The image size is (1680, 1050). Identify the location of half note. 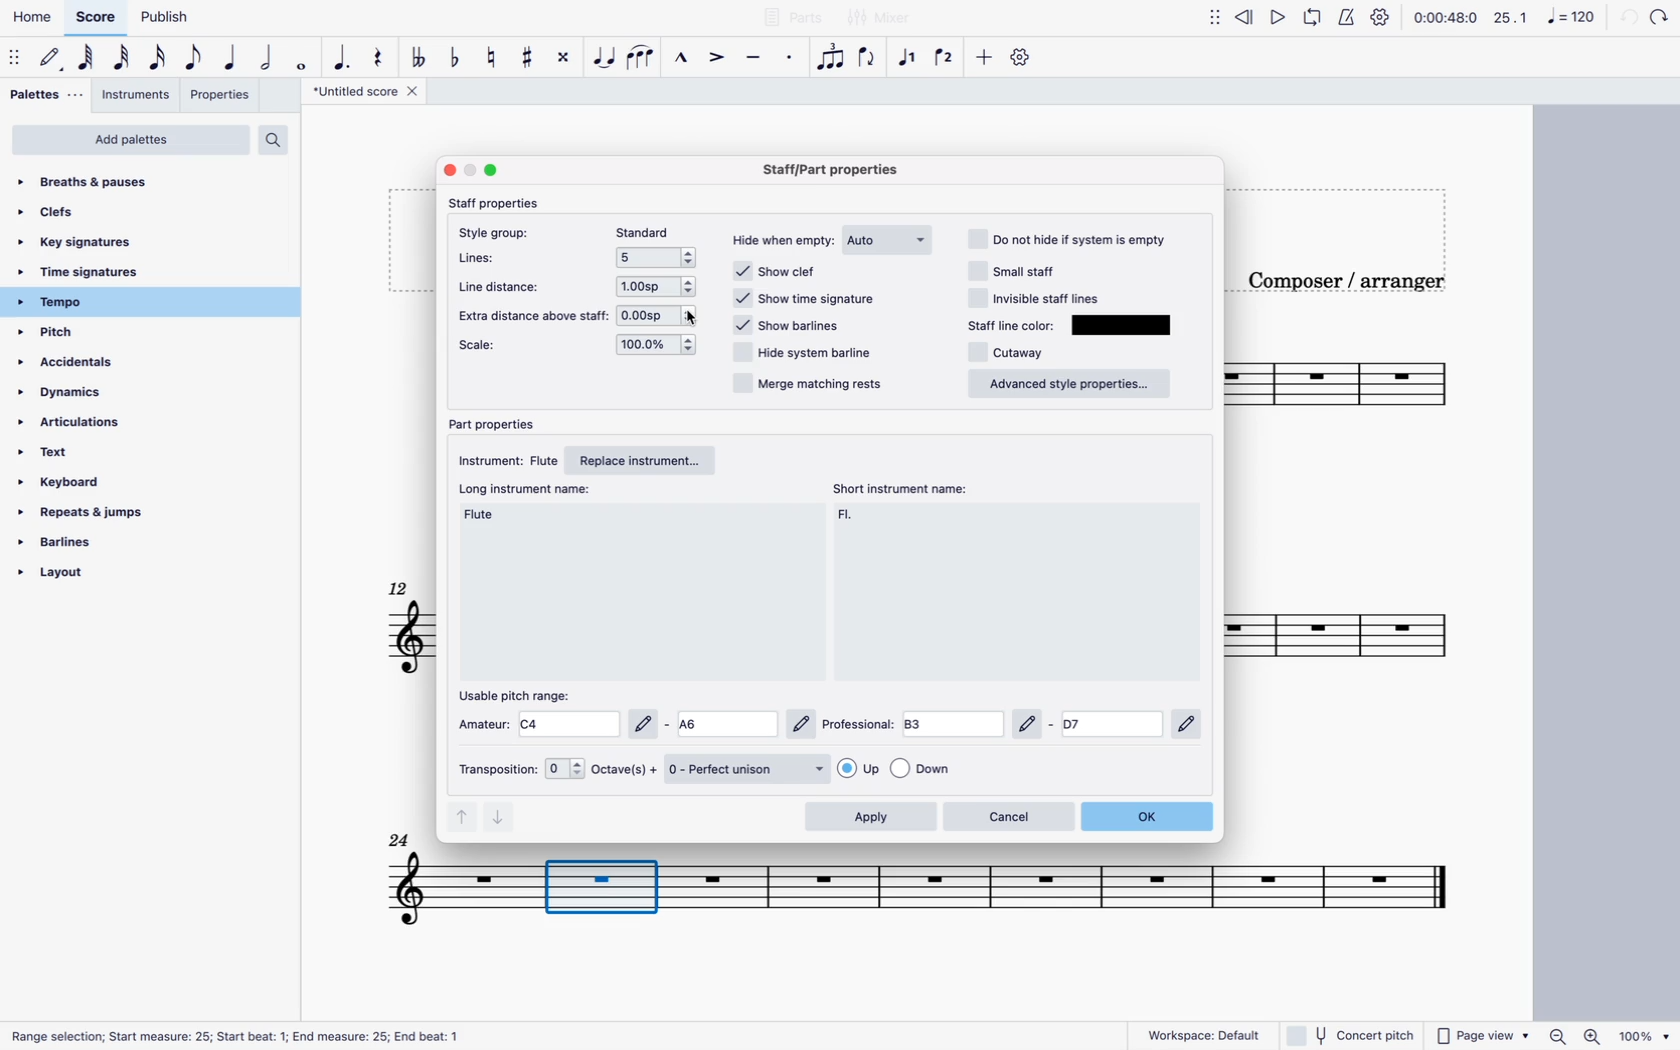
(266, 58).